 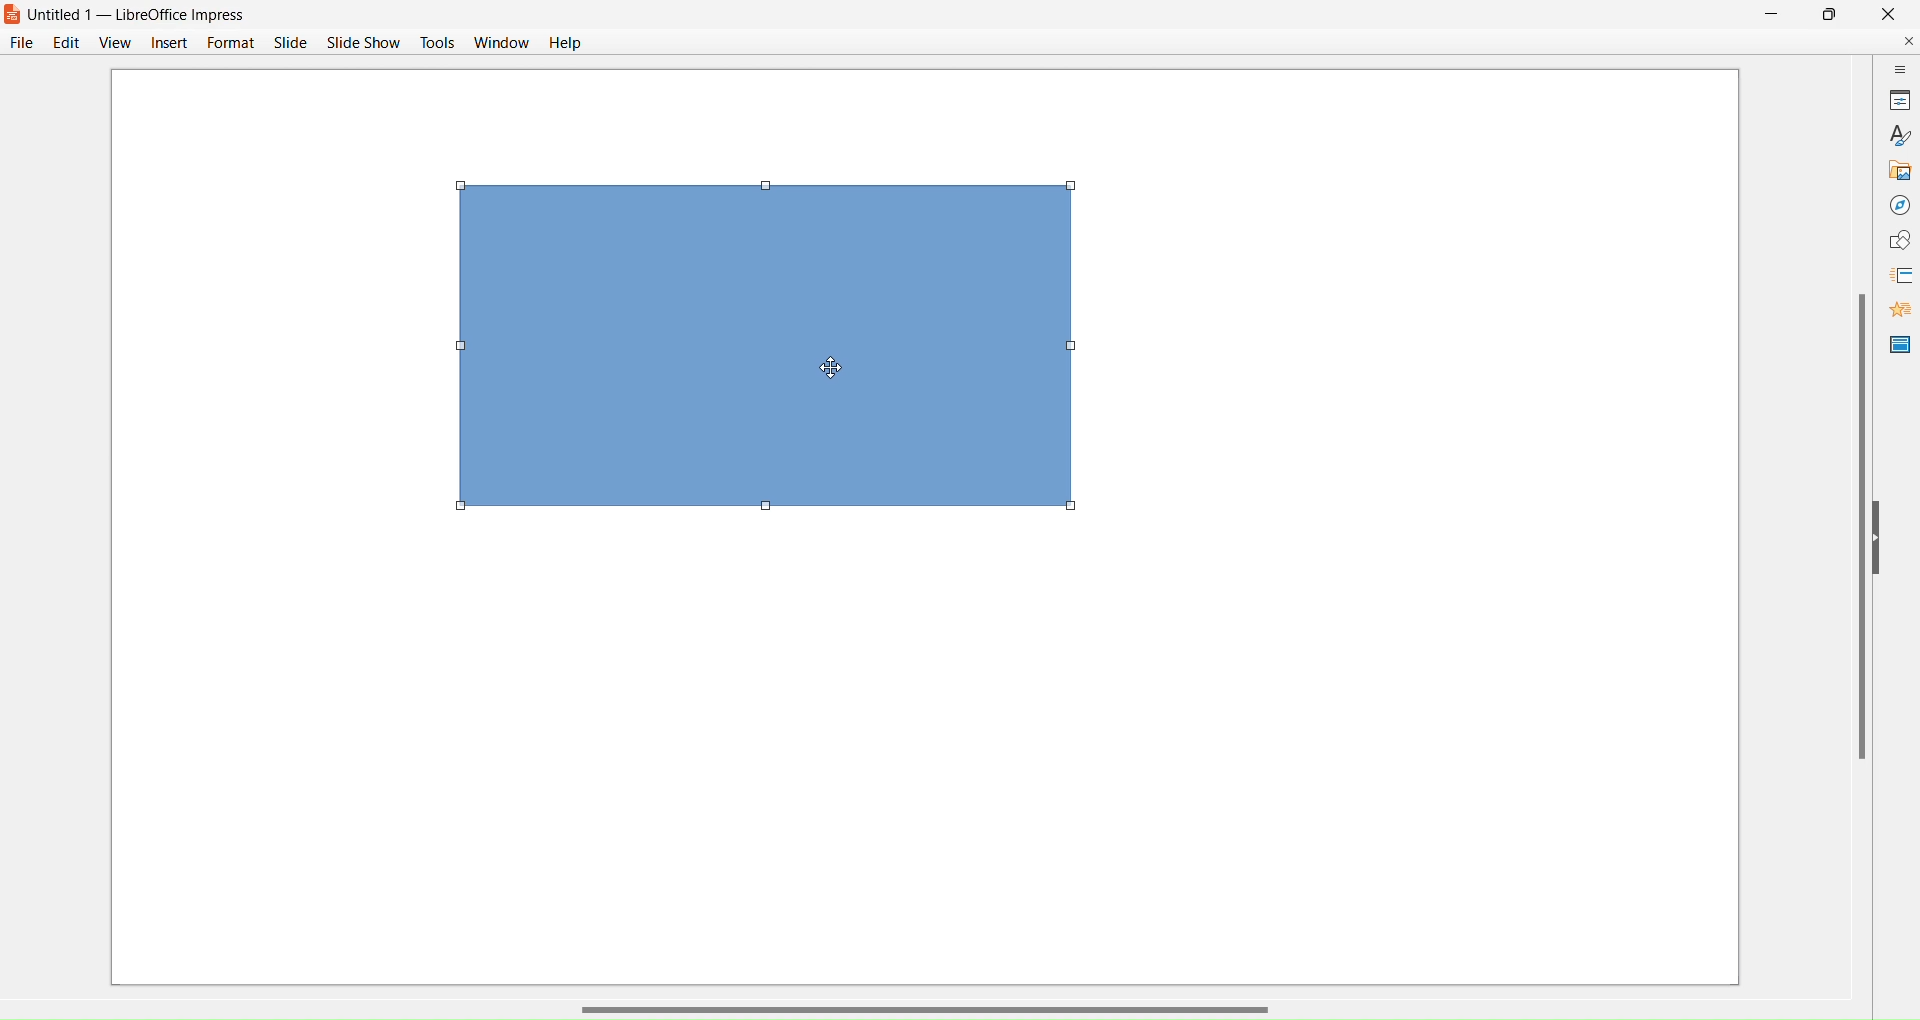 What do you see at coordinates (1858, 525) in the screenshot?
I see `Vertical Scroll Bar` at bounding box center [1858, 525].